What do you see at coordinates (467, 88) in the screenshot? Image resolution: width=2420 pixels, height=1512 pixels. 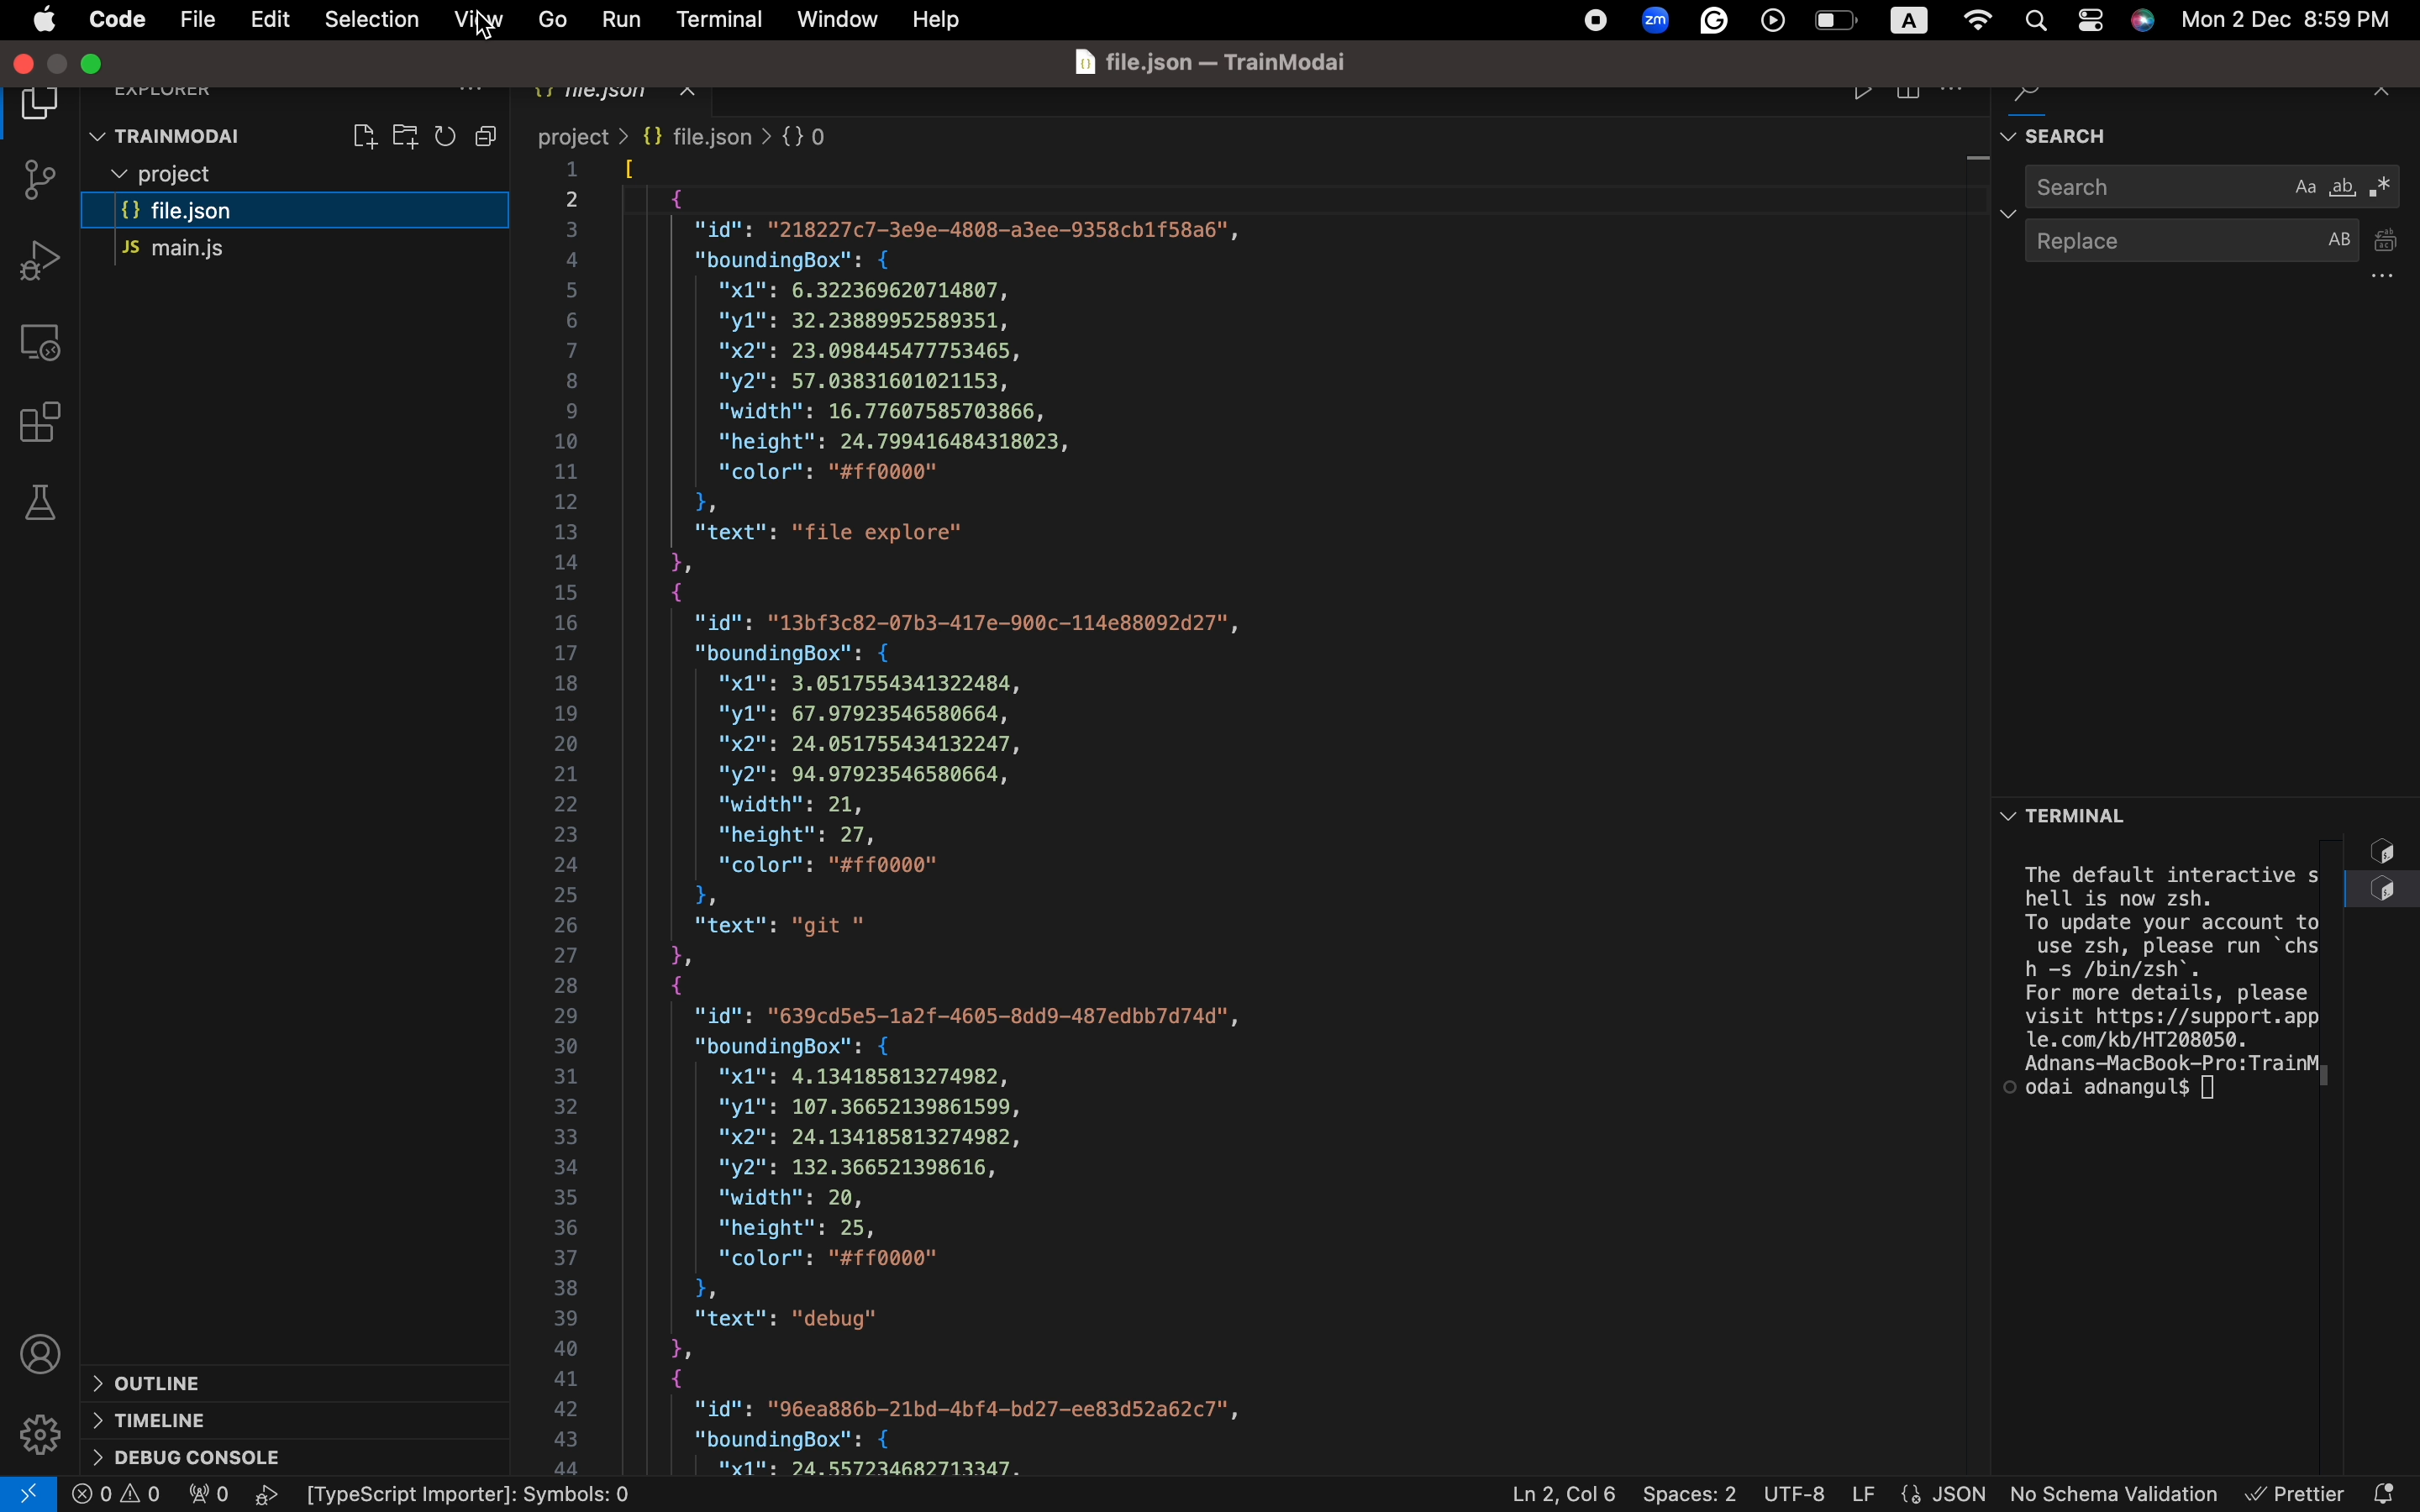 I see `file explorer settings` at bounding box center [467, 88].